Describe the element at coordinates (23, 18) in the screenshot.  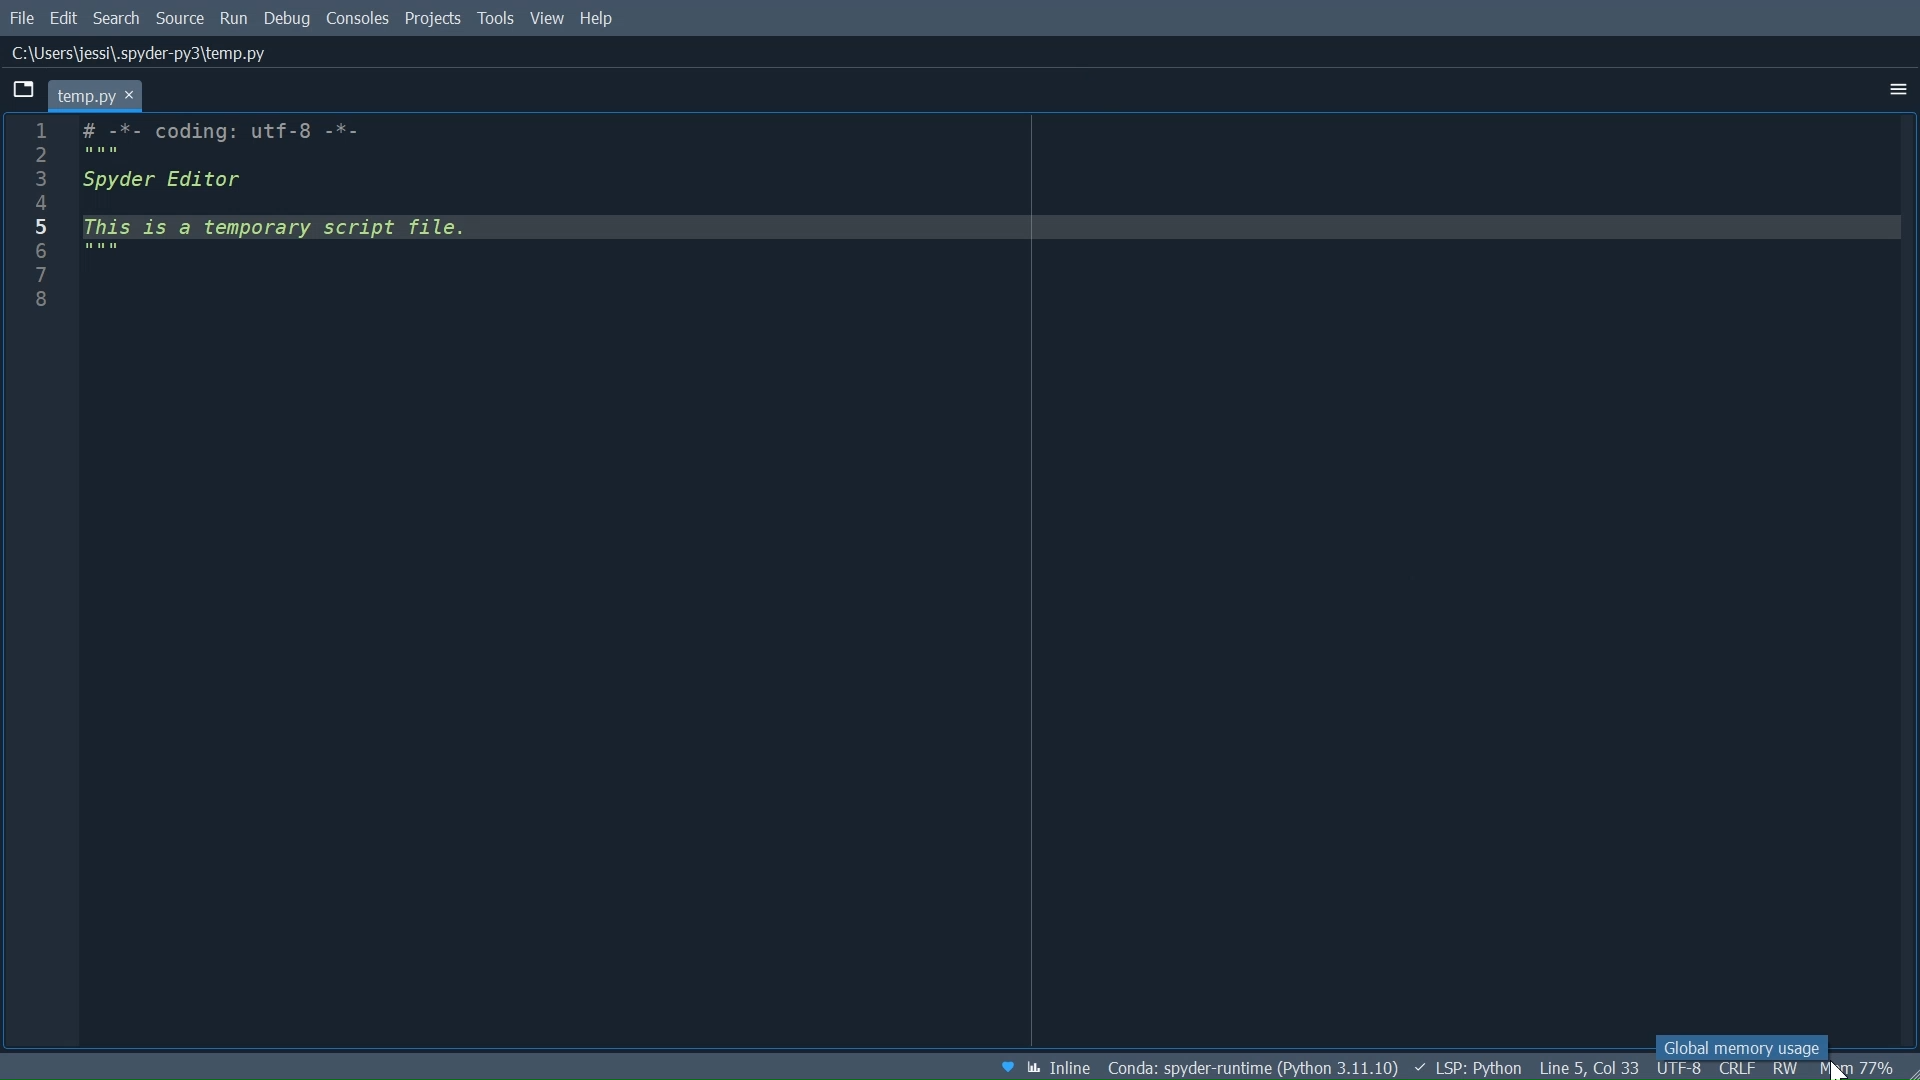
I see `File` at that location.